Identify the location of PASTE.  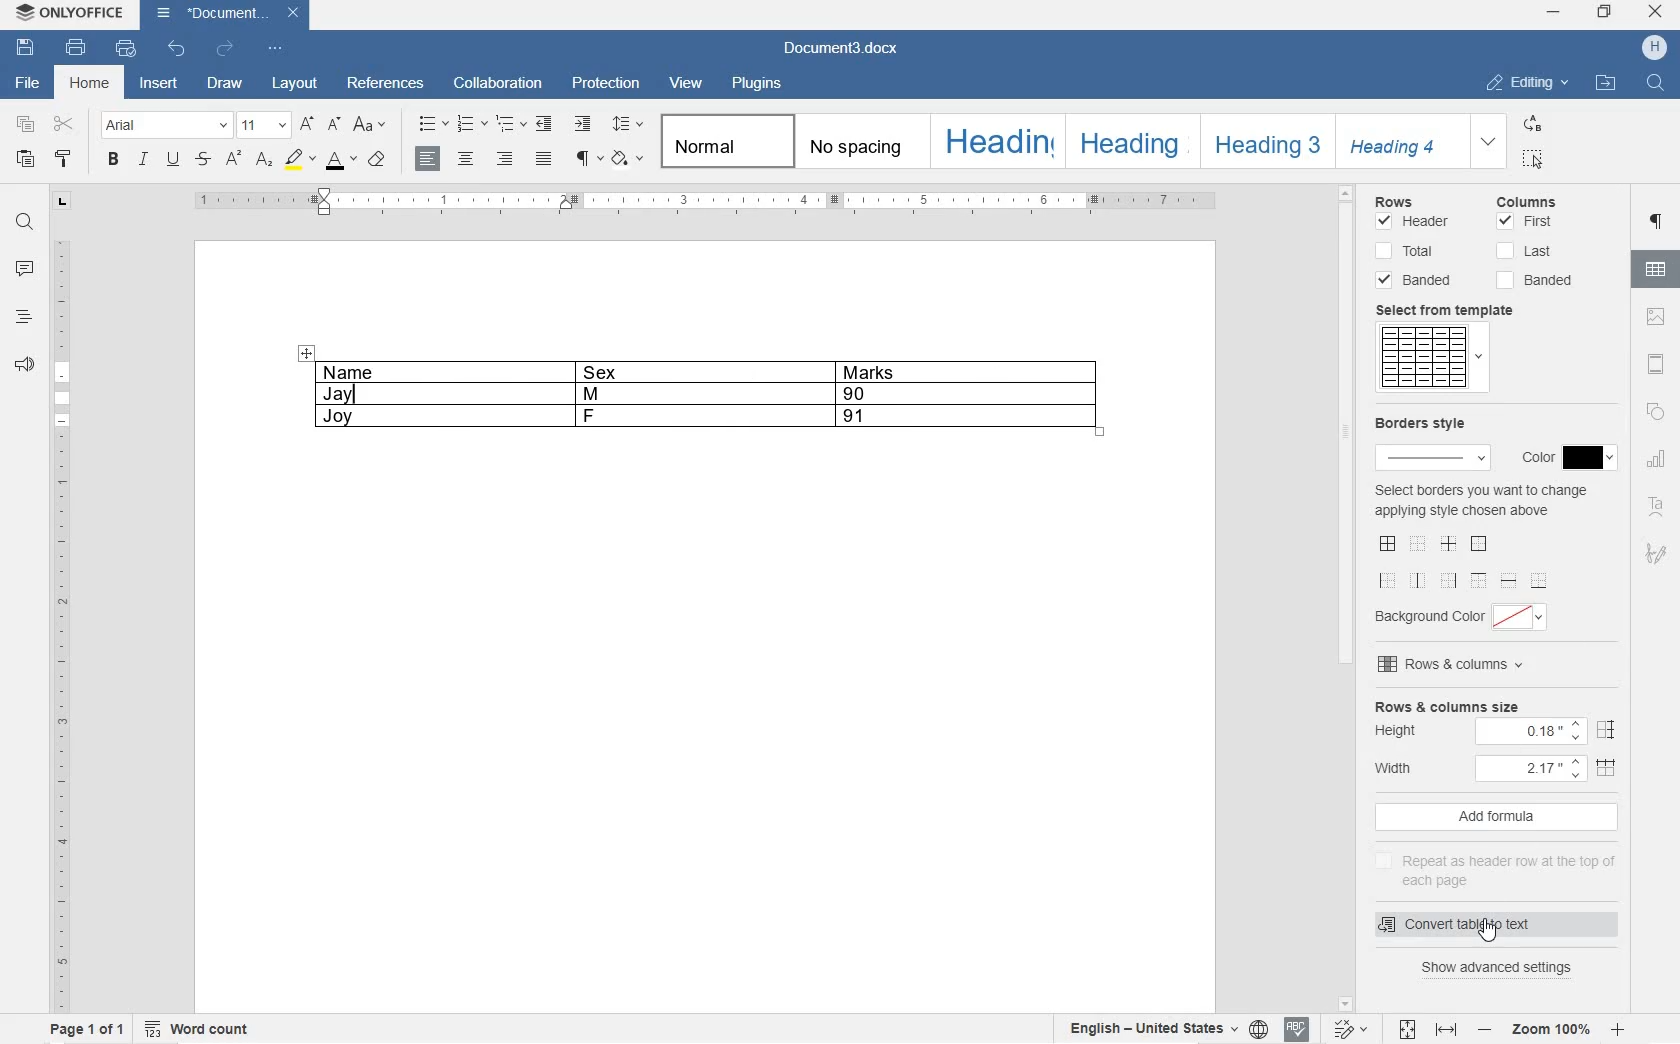
(26, 160).